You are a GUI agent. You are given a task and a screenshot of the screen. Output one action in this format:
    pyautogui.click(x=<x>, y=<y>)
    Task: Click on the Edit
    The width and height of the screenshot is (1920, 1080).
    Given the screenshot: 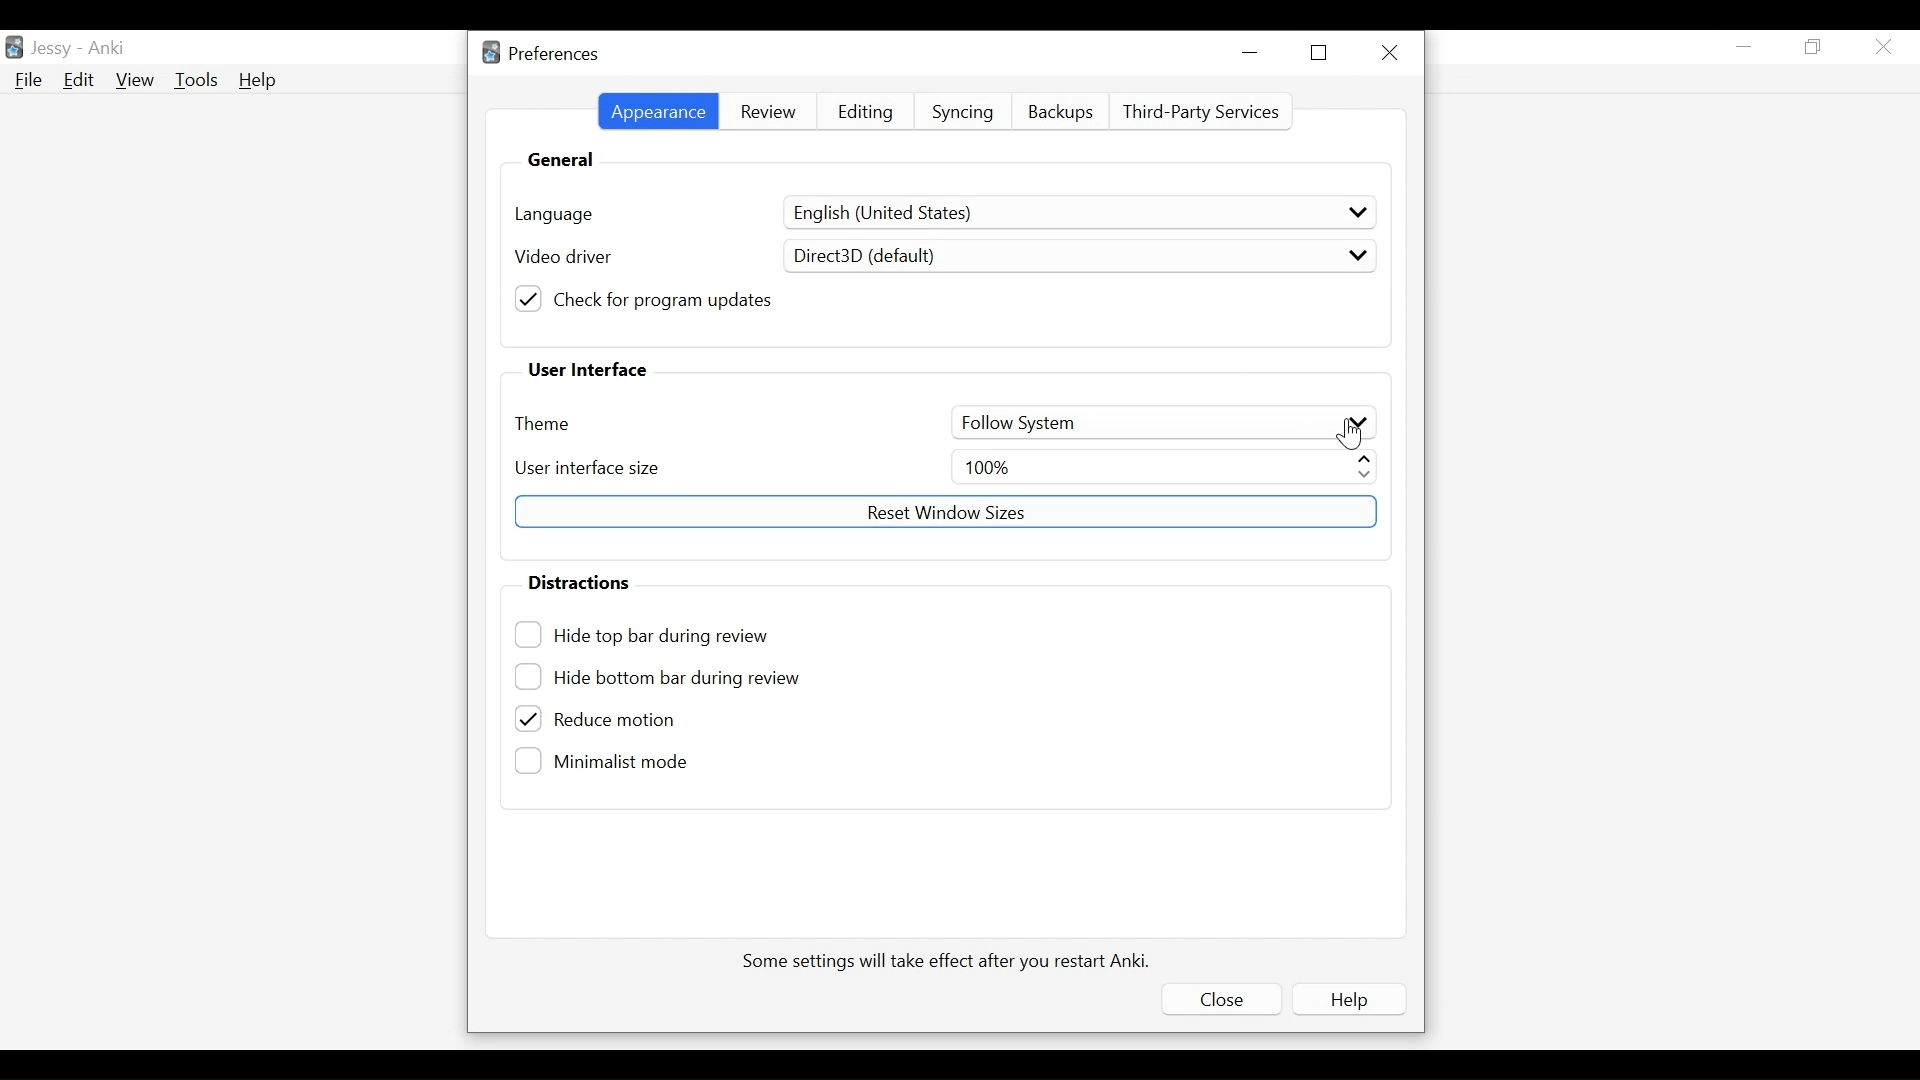 What is the action you would take?
    pyautogui.click(x=79, y=79)
    